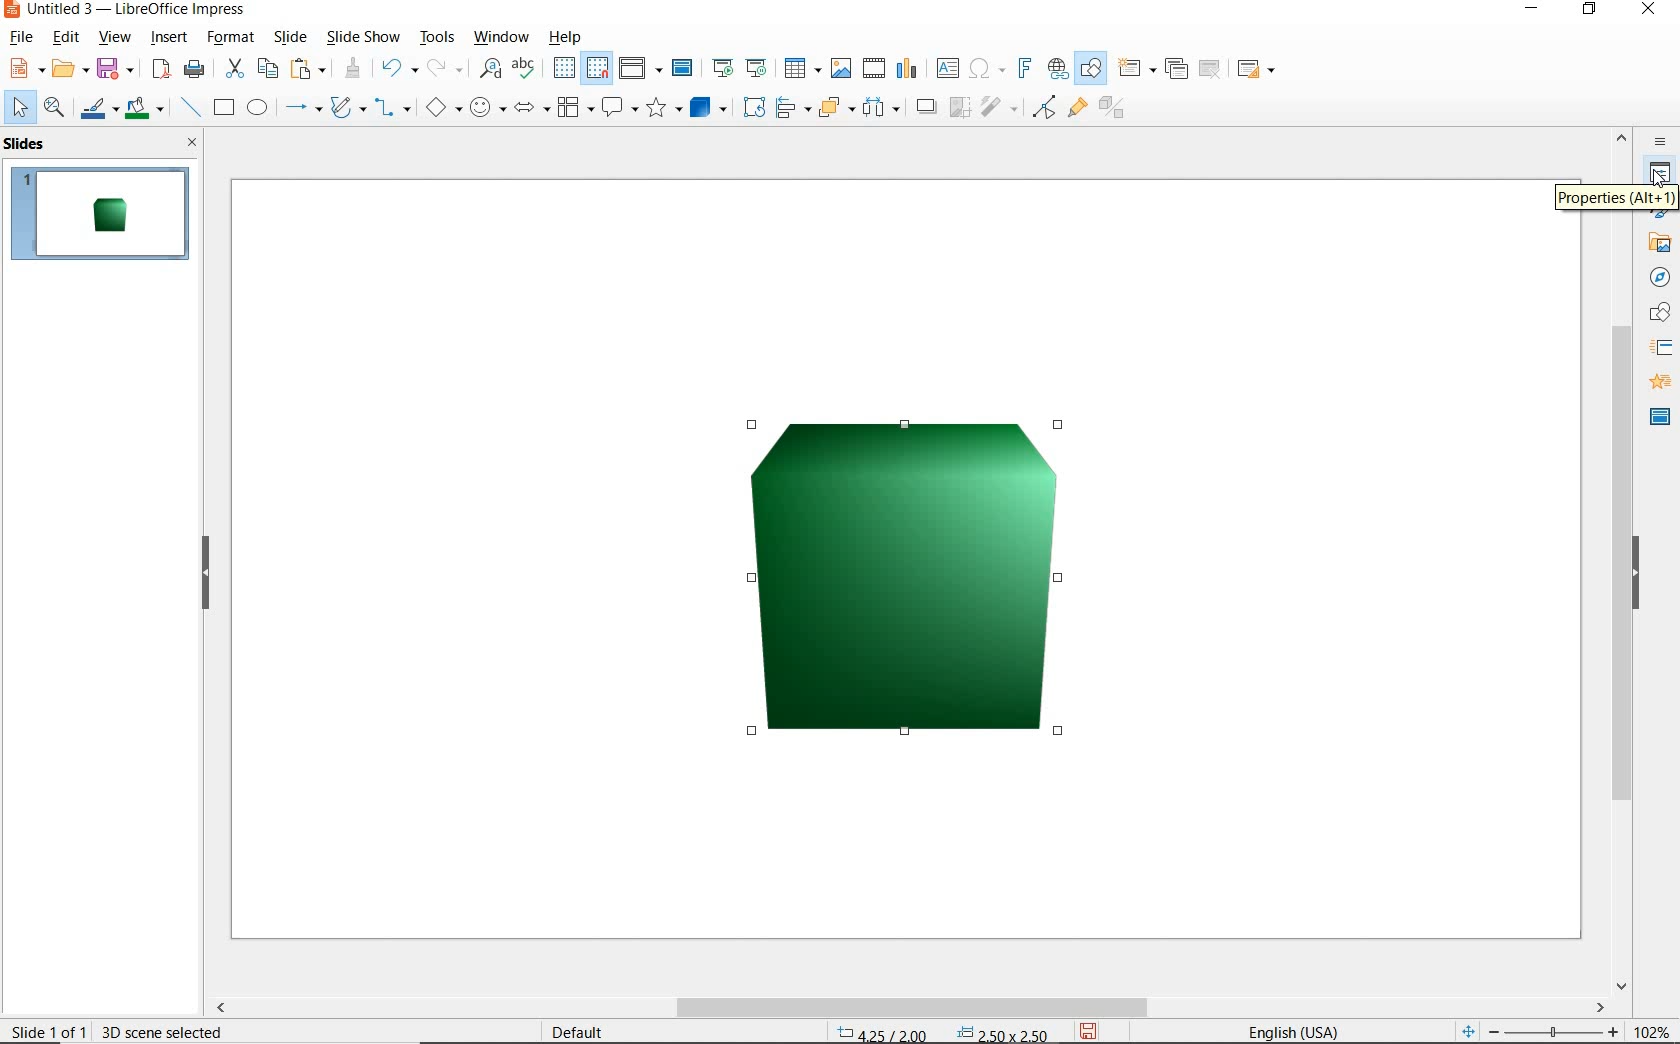 The height and width of the screenshot is (1044, 1680). I want to click on PROPERTIES, so click(1617, 198).